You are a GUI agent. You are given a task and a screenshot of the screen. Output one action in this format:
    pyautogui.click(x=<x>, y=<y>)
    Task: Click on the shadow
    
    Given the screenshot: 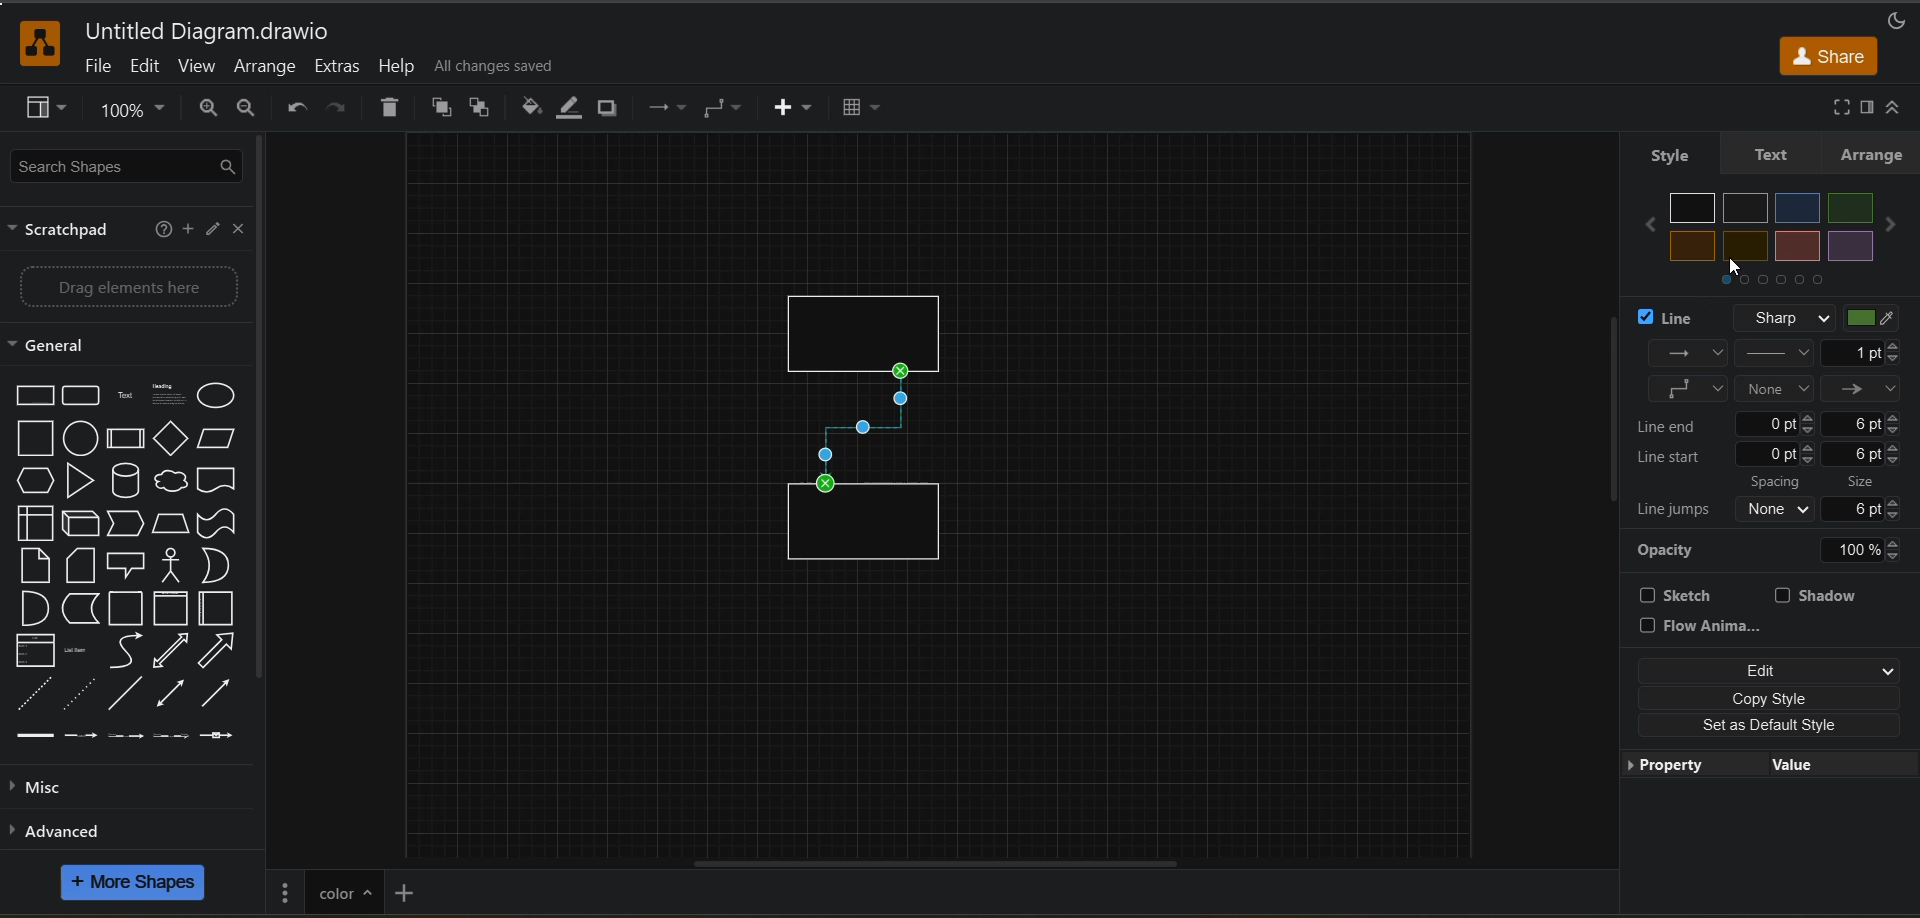 What is the action you would take?
    pyautogui.click(x=613, y=109)
    